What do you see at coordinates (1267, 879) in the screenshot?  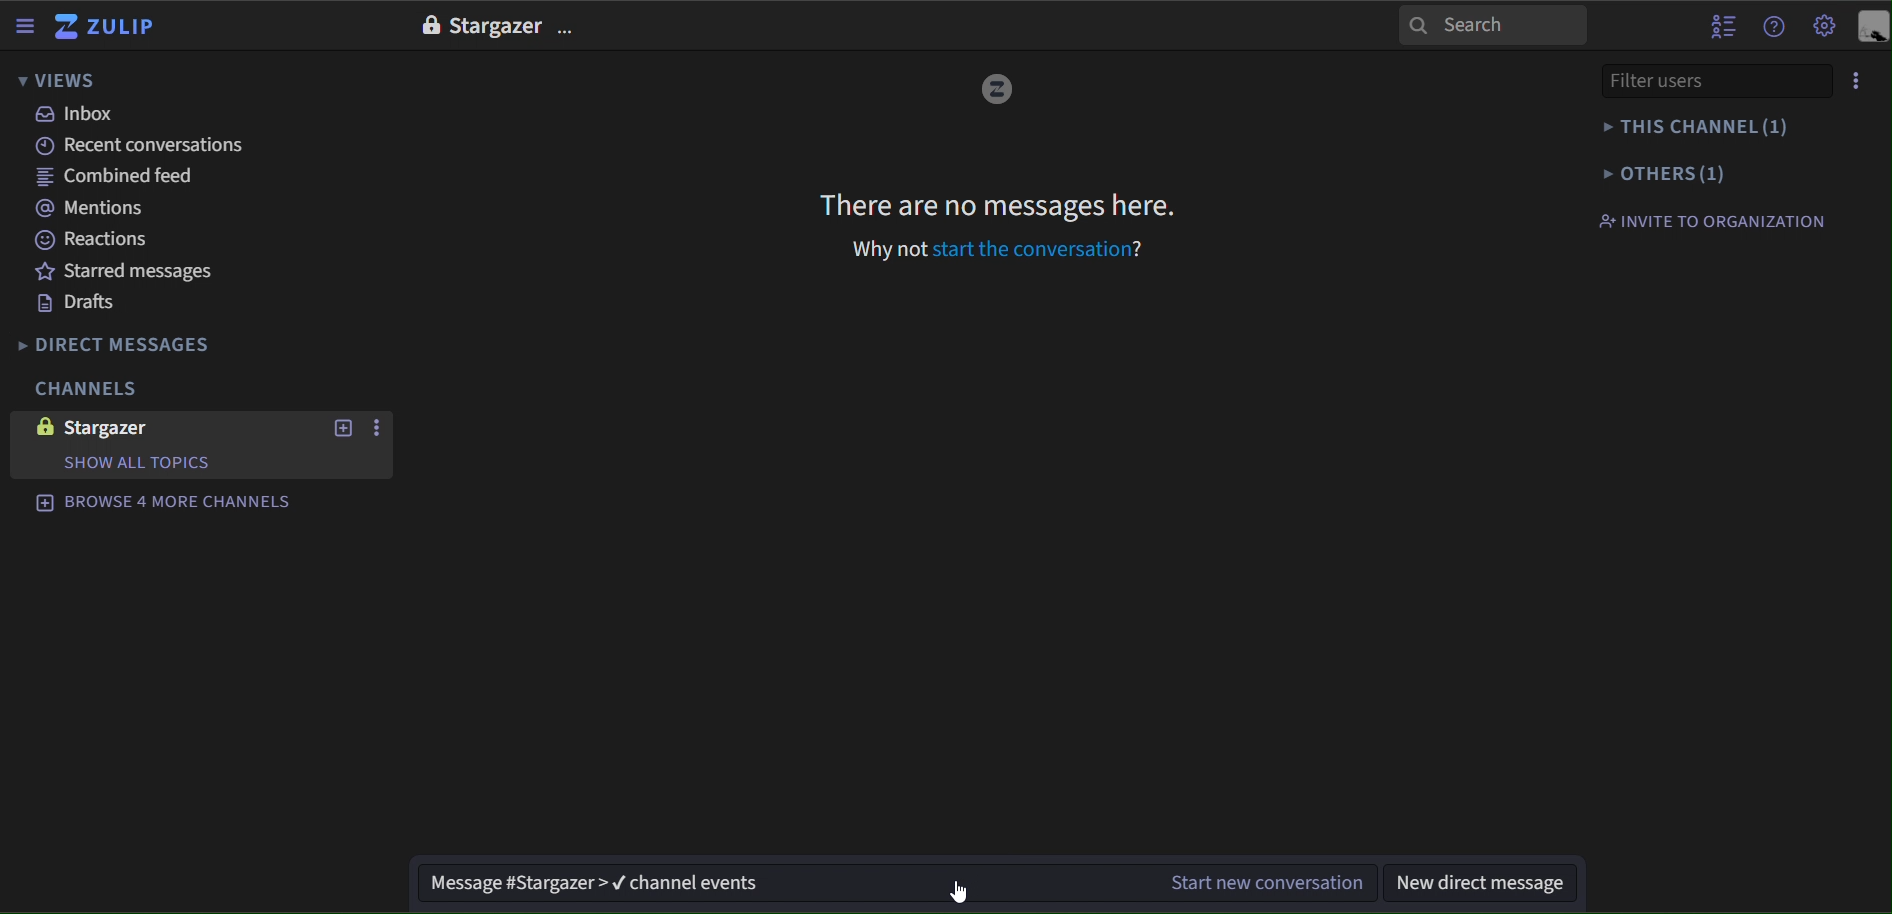 I see `Start new conversation` at bounding box center [1267, 879].